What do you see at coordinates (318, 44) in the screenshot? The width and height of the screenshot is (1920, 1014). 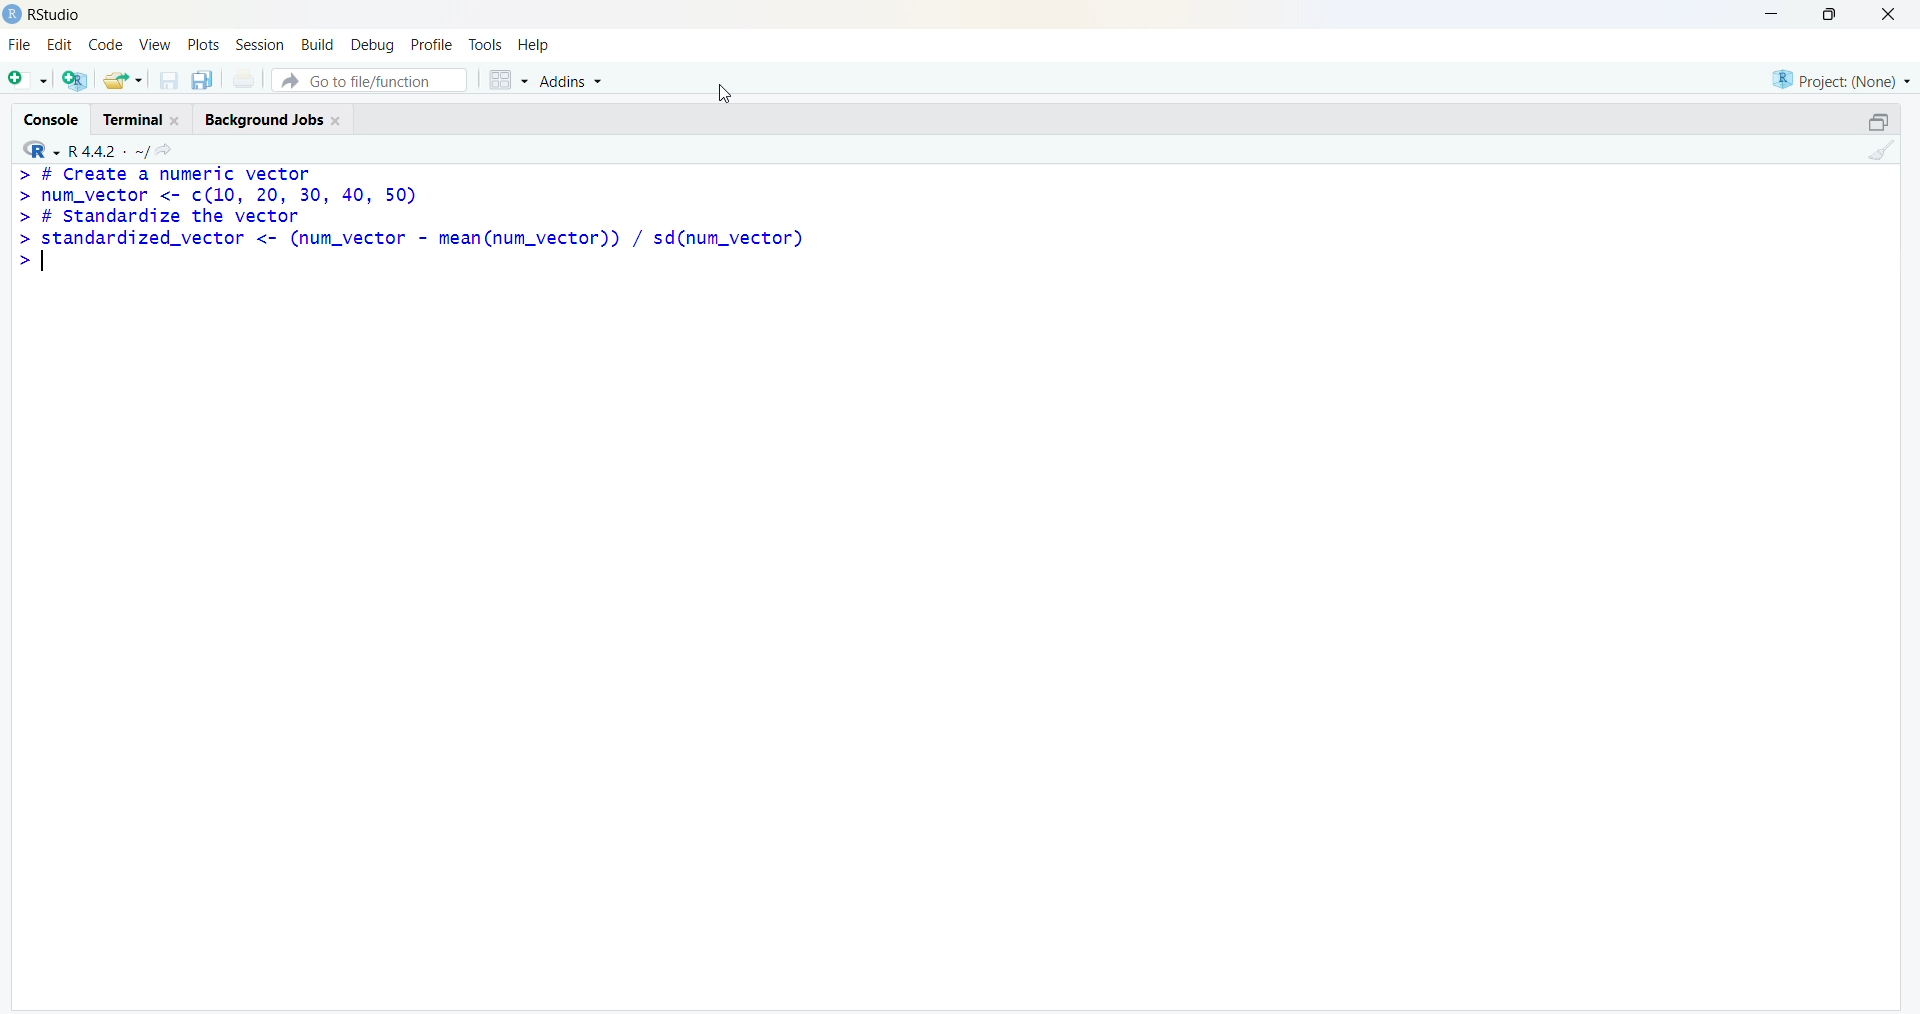 I see `build` at bounding box center [318, 44].